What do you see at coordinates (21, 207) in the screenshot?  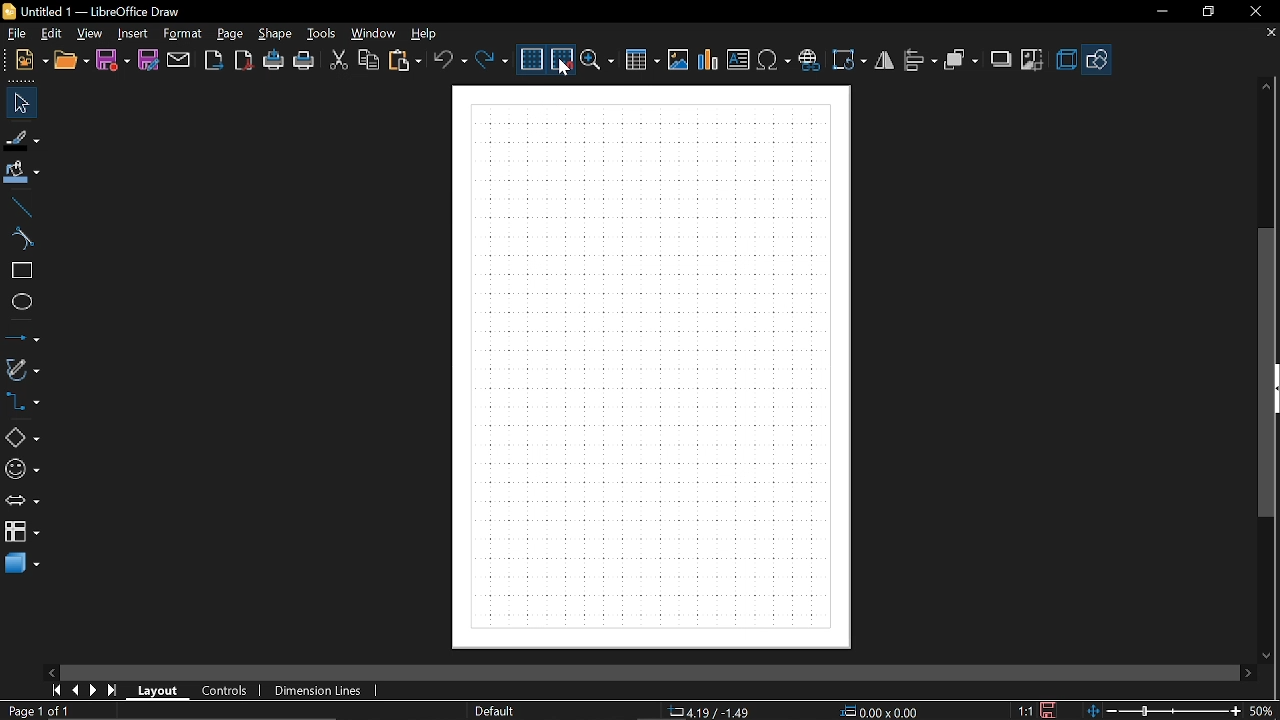 I see `line` at bounding box center [21, 207].